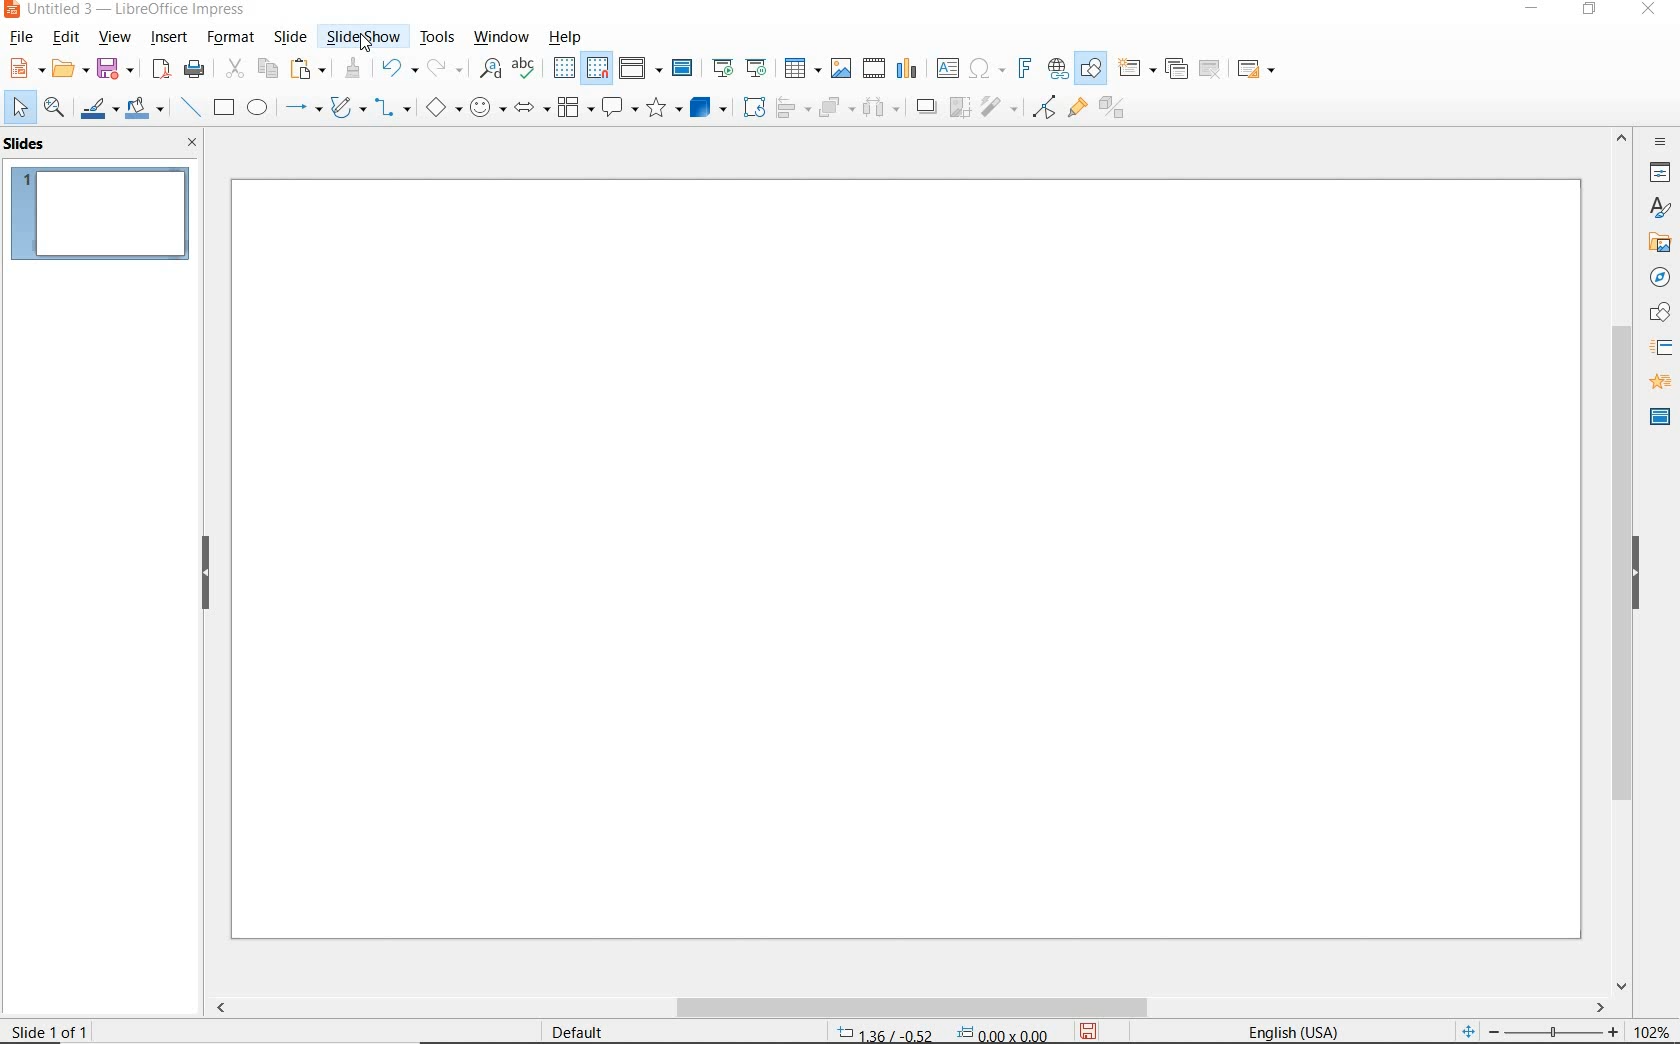 Image resolution: width=1680 pixels, height=1044 pixels. I want to click on PROPERTIES, so click(1660, 174).